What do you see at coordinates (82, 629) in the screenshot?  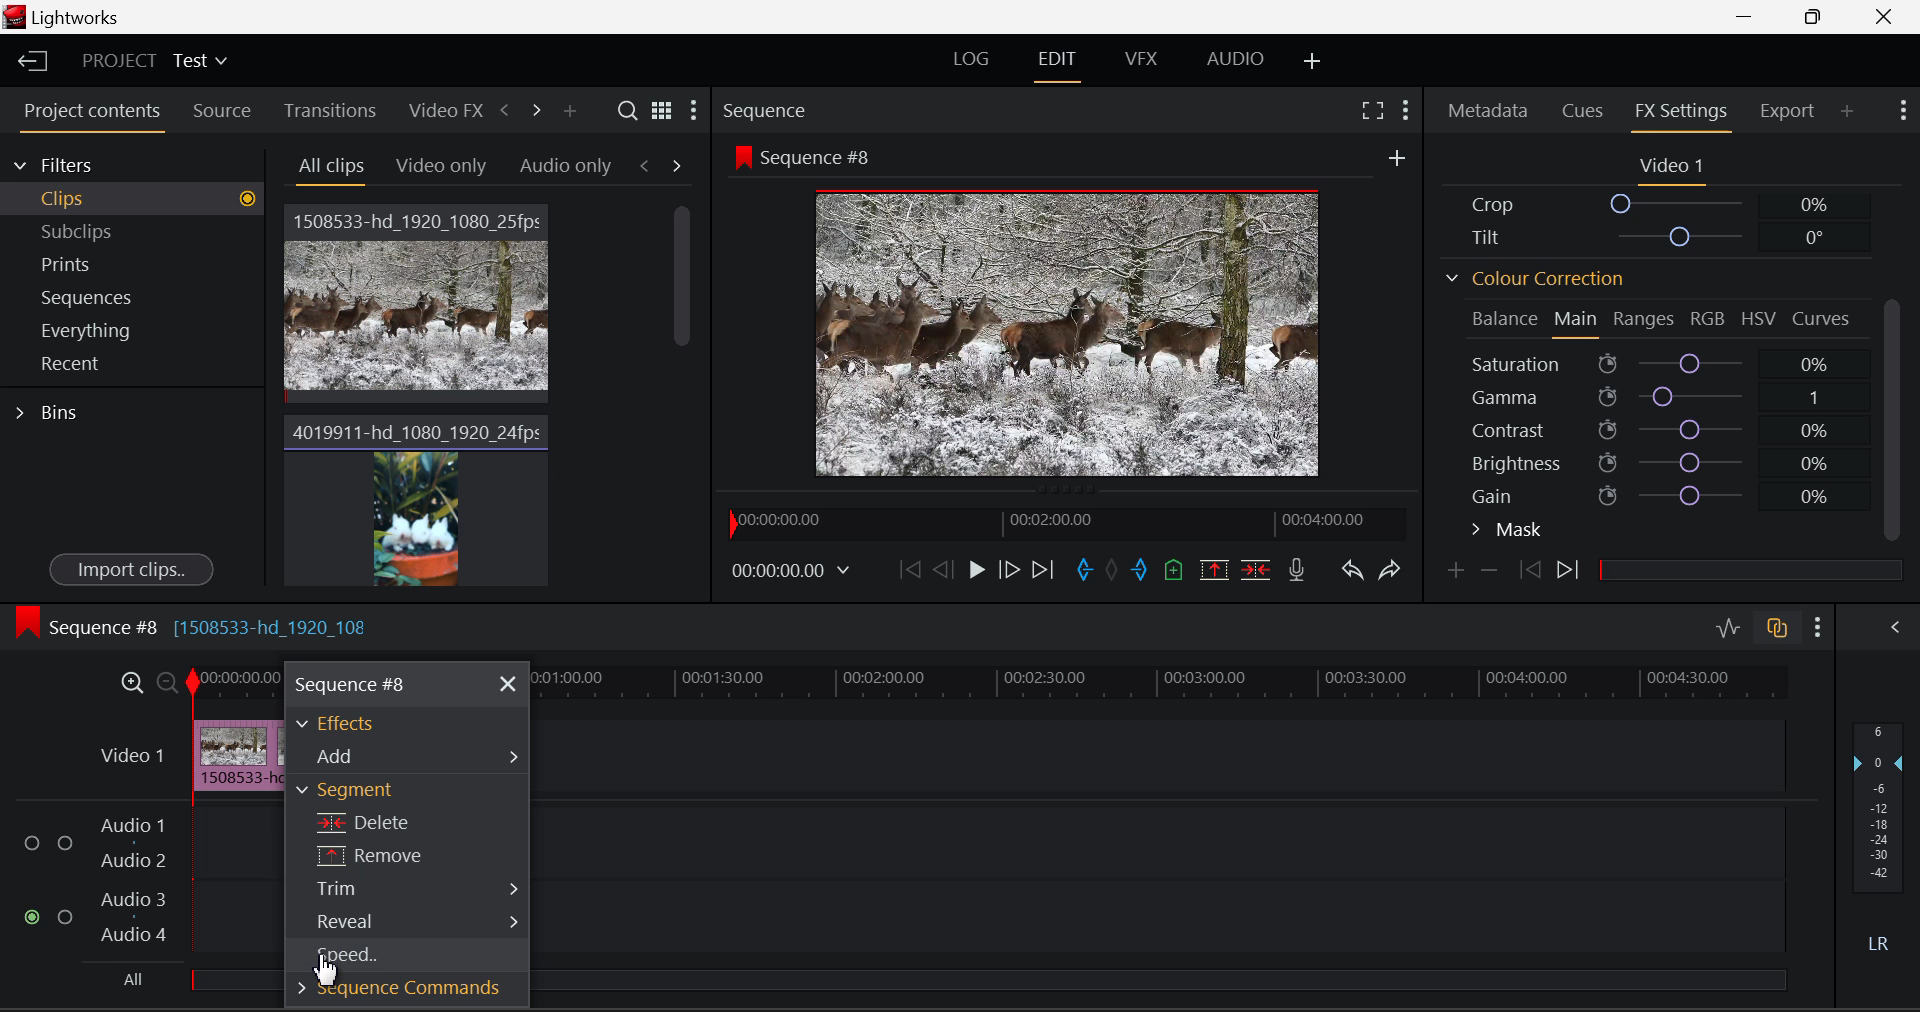 I see `Sequence #8 Timeline Display` at bounding box center [82, 629].